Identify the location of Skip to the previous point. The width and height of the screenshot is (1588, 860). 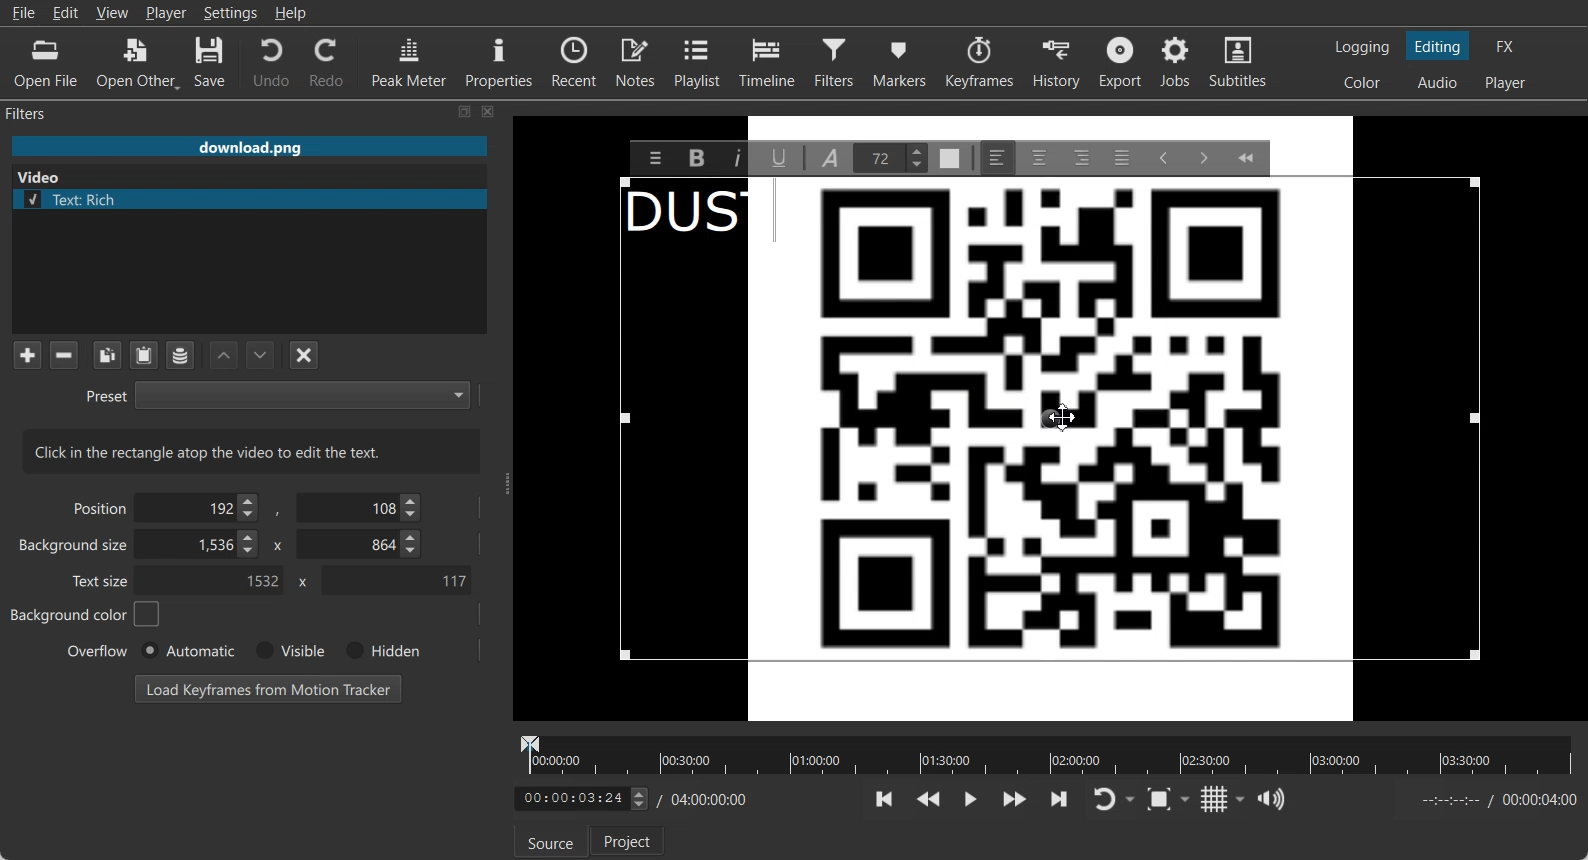
(885, 798).